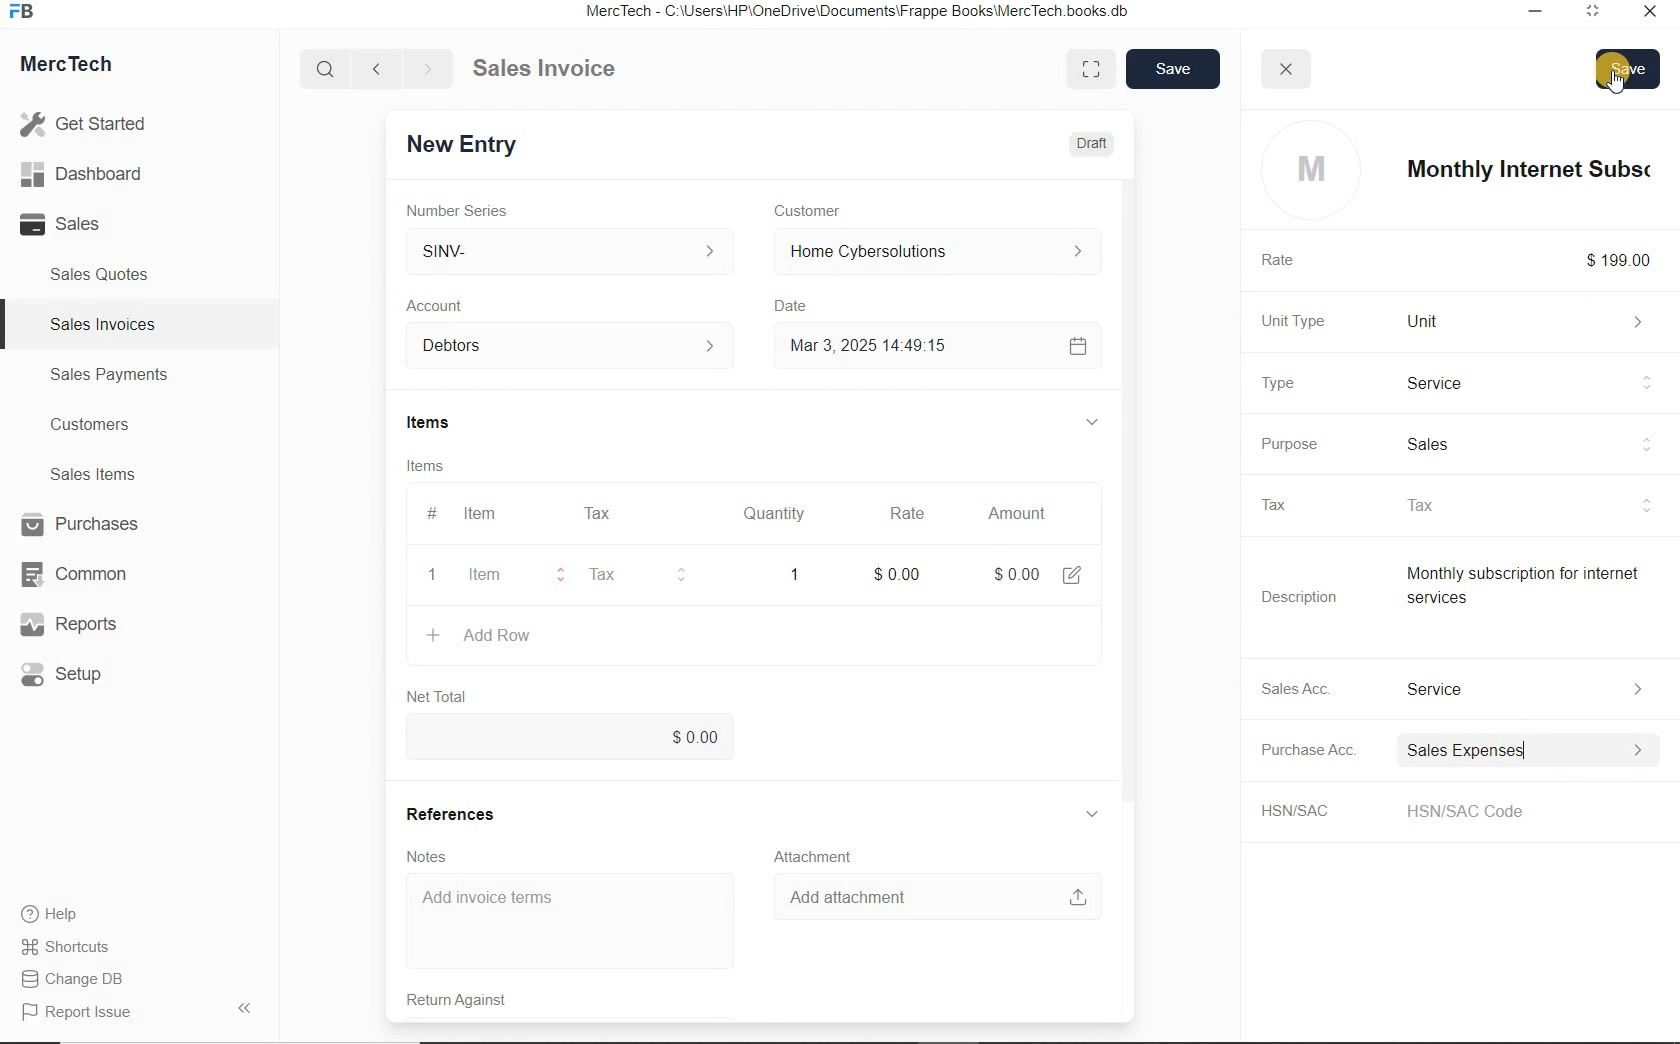  Describe the element at coordinates (623, 575) in the screenshot. I see `Tax` at that location.